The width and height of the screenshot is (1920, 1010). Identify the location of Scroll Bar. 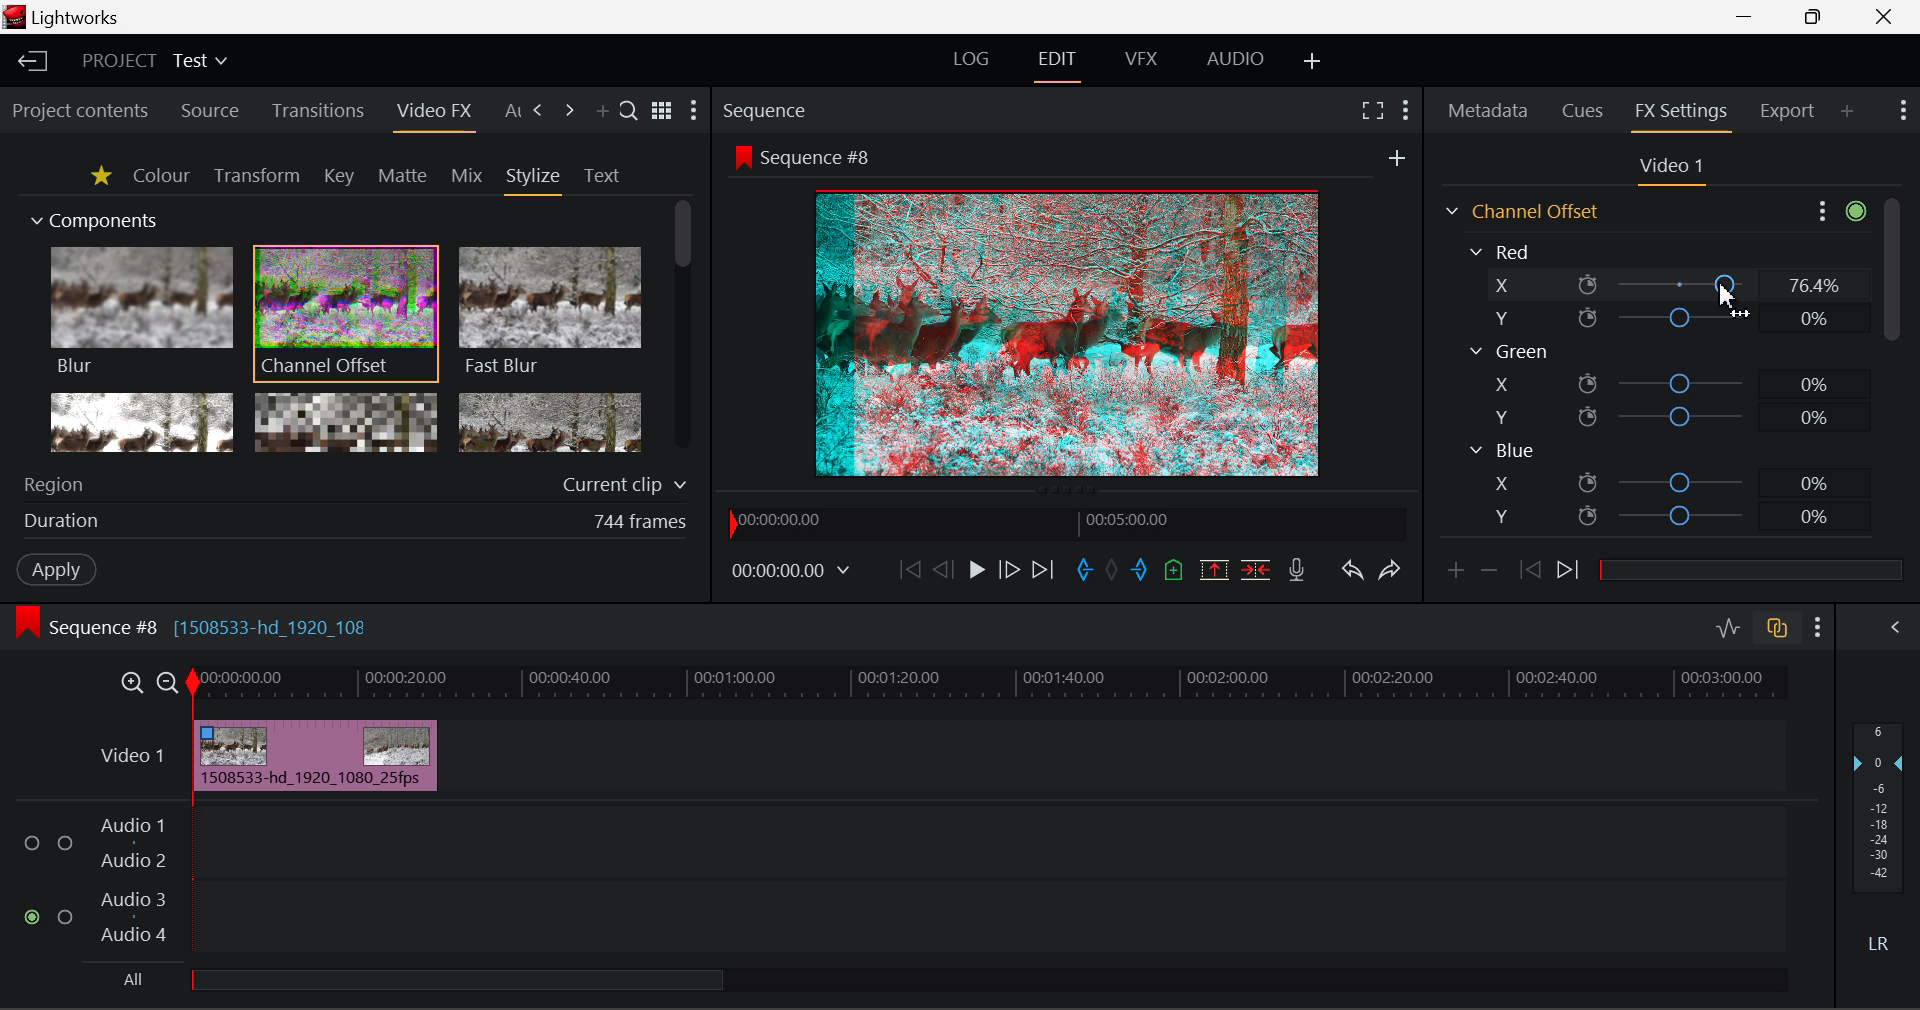
(1891, 373).